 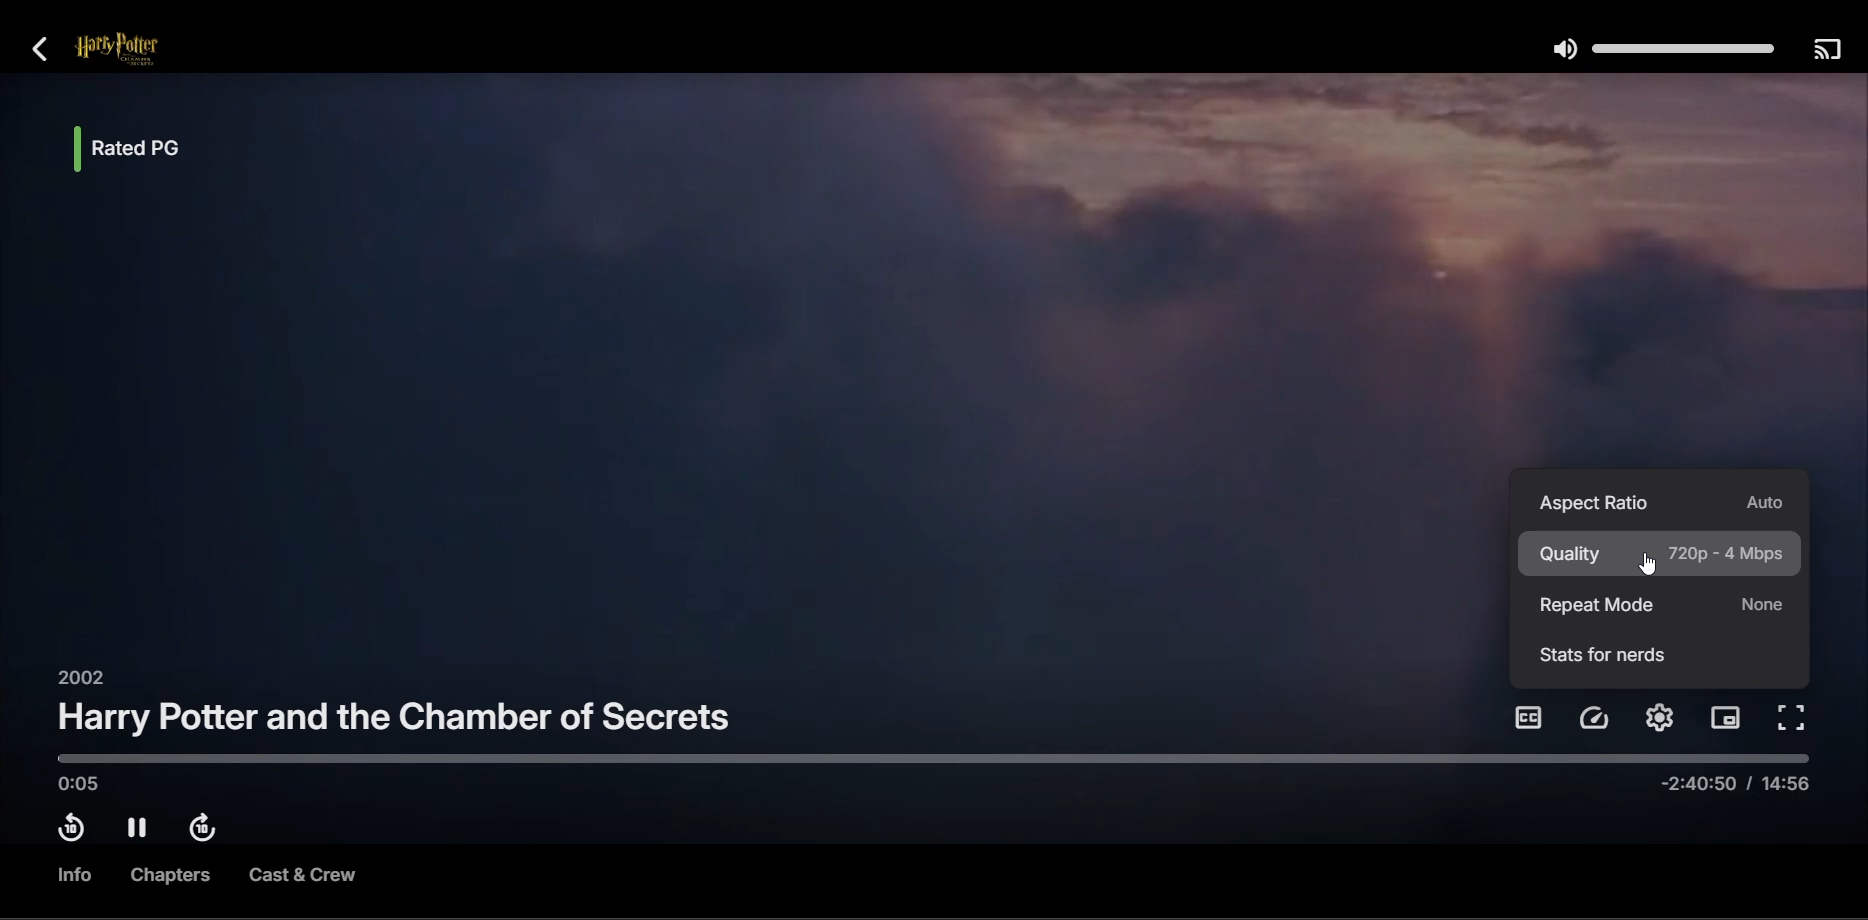 I want to click on Fullscreen, so click(x=1793, y=719).